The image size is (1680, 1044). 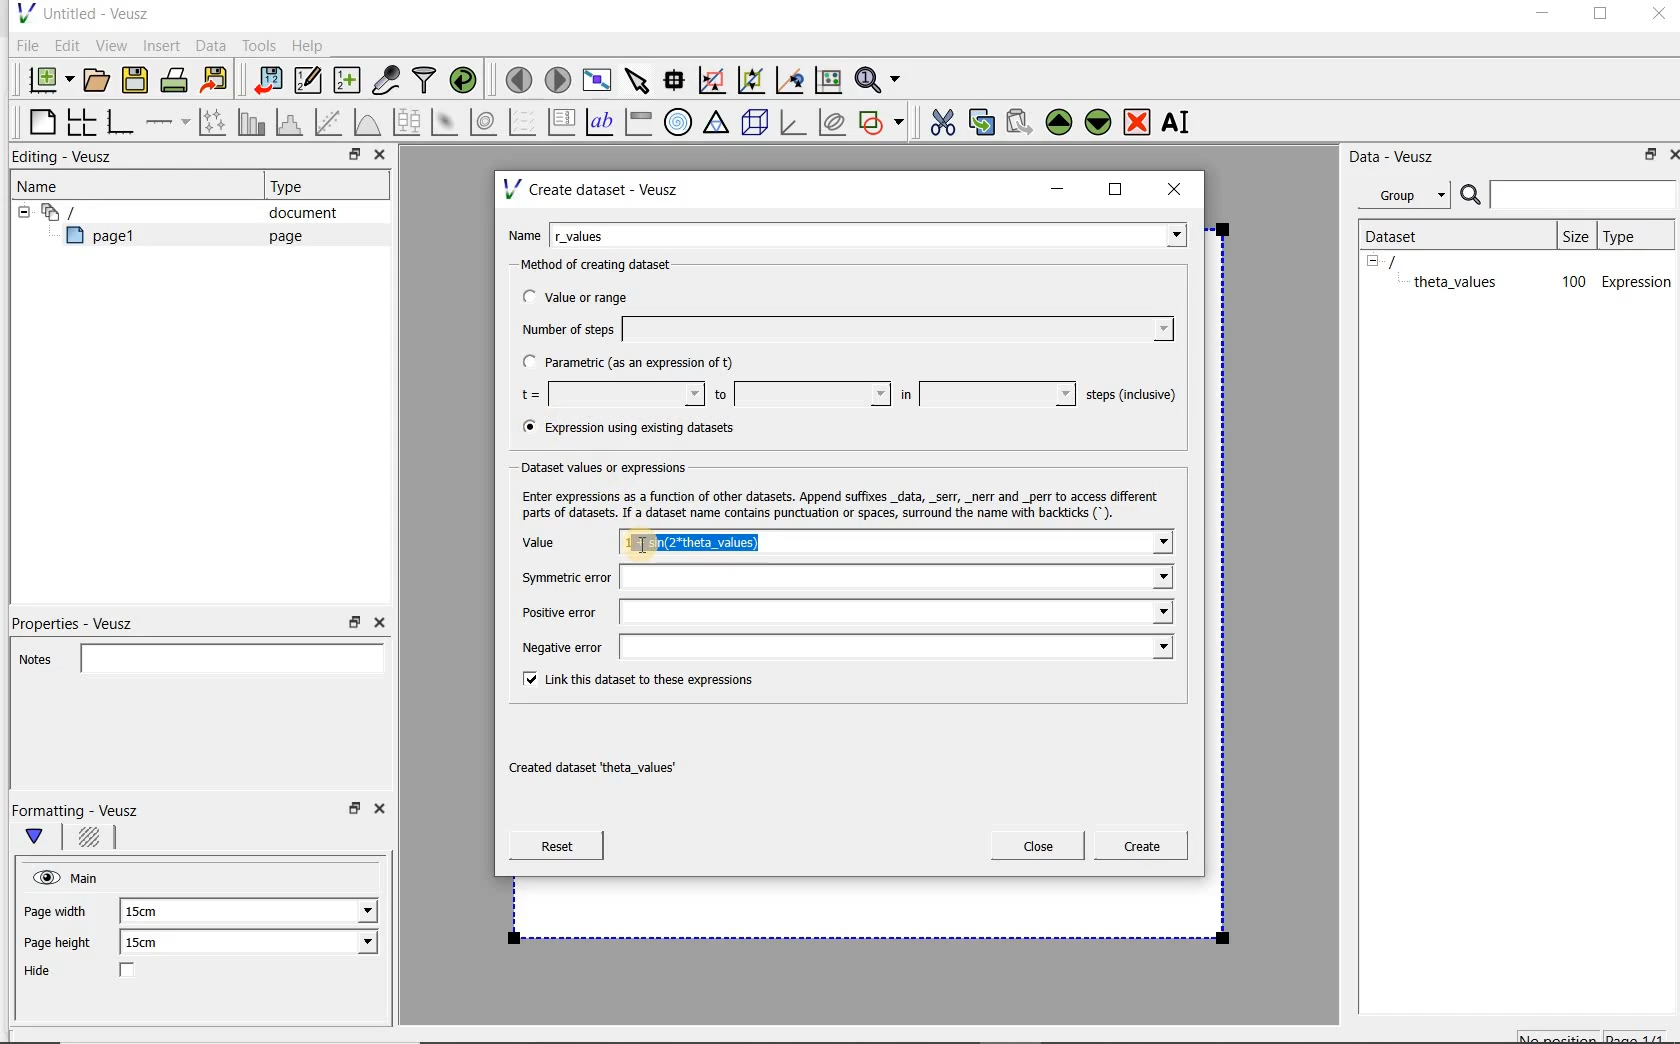 What do you see at coordinates (883, 120) in the screenshot?
I see `add a shape to the plot` at bounding box center [883, 120].